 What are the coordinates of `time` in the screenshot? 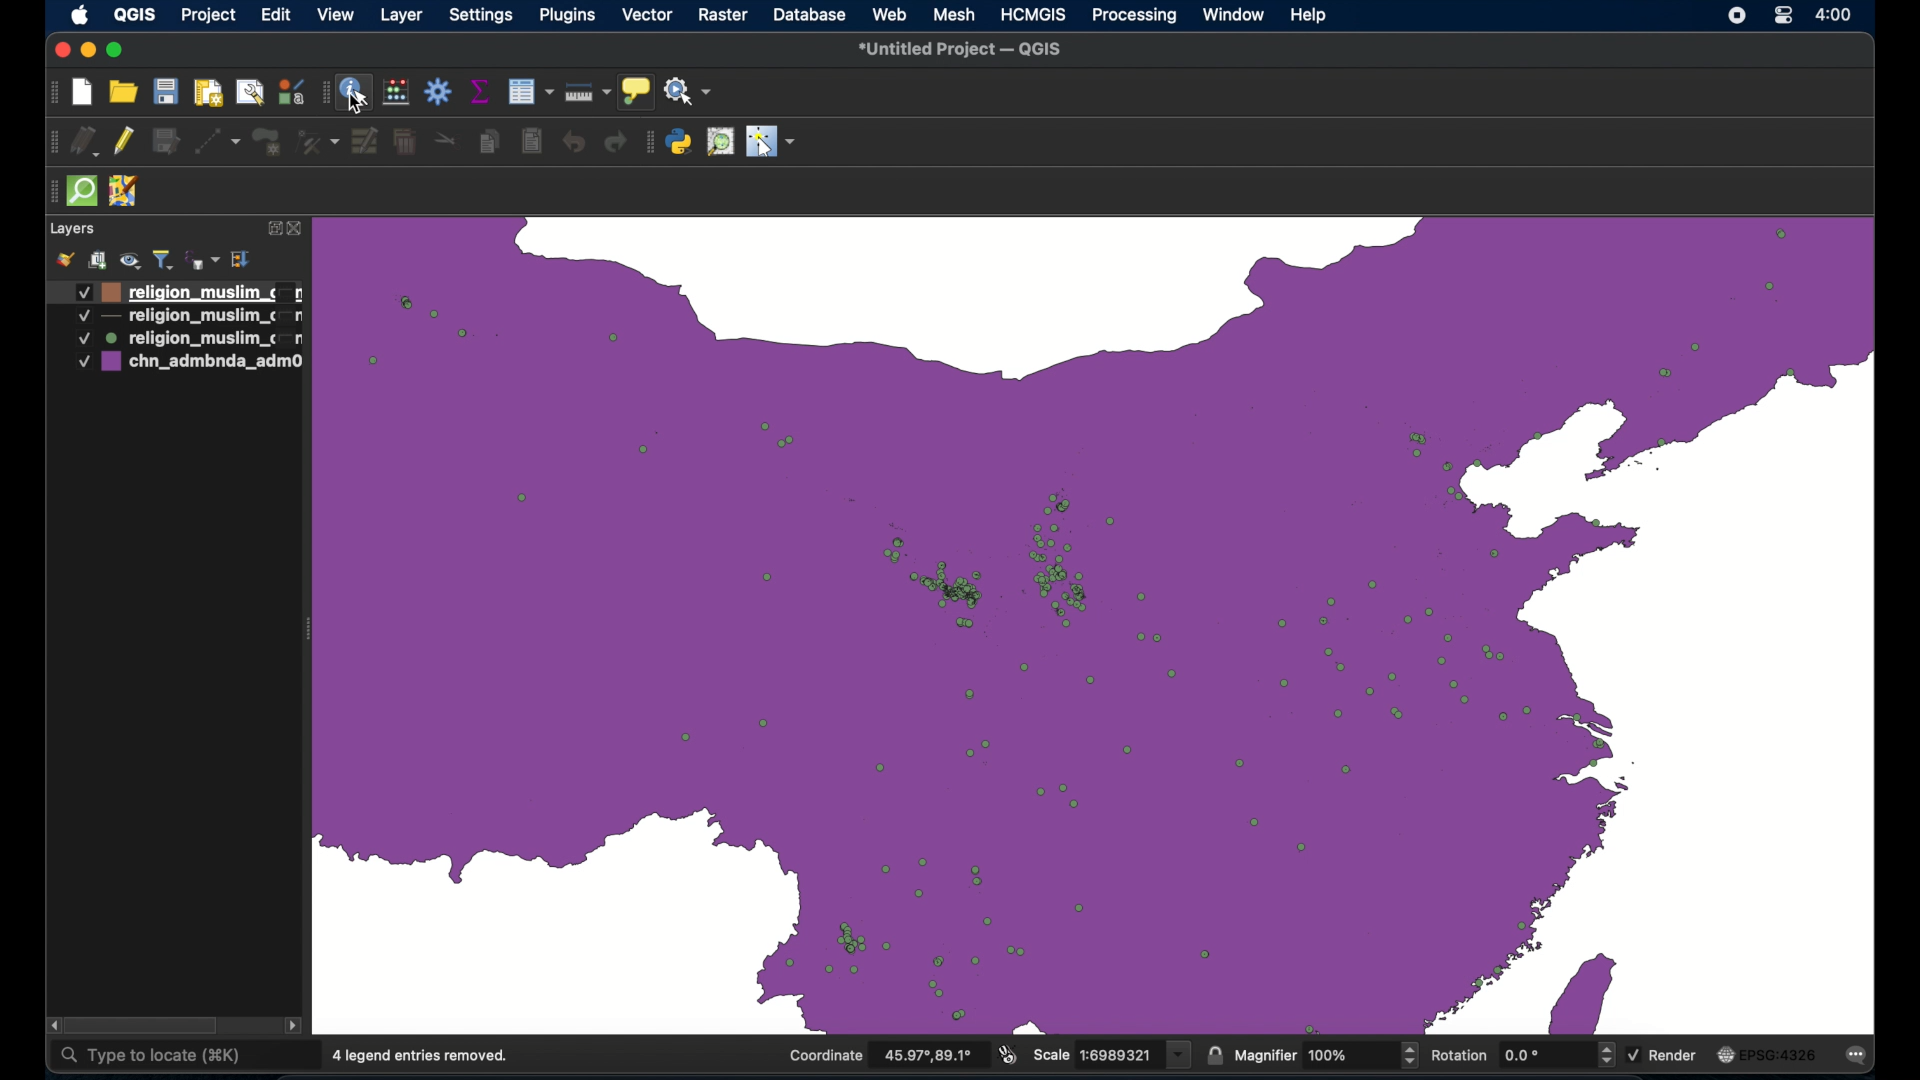 It's located at (1835, 16).